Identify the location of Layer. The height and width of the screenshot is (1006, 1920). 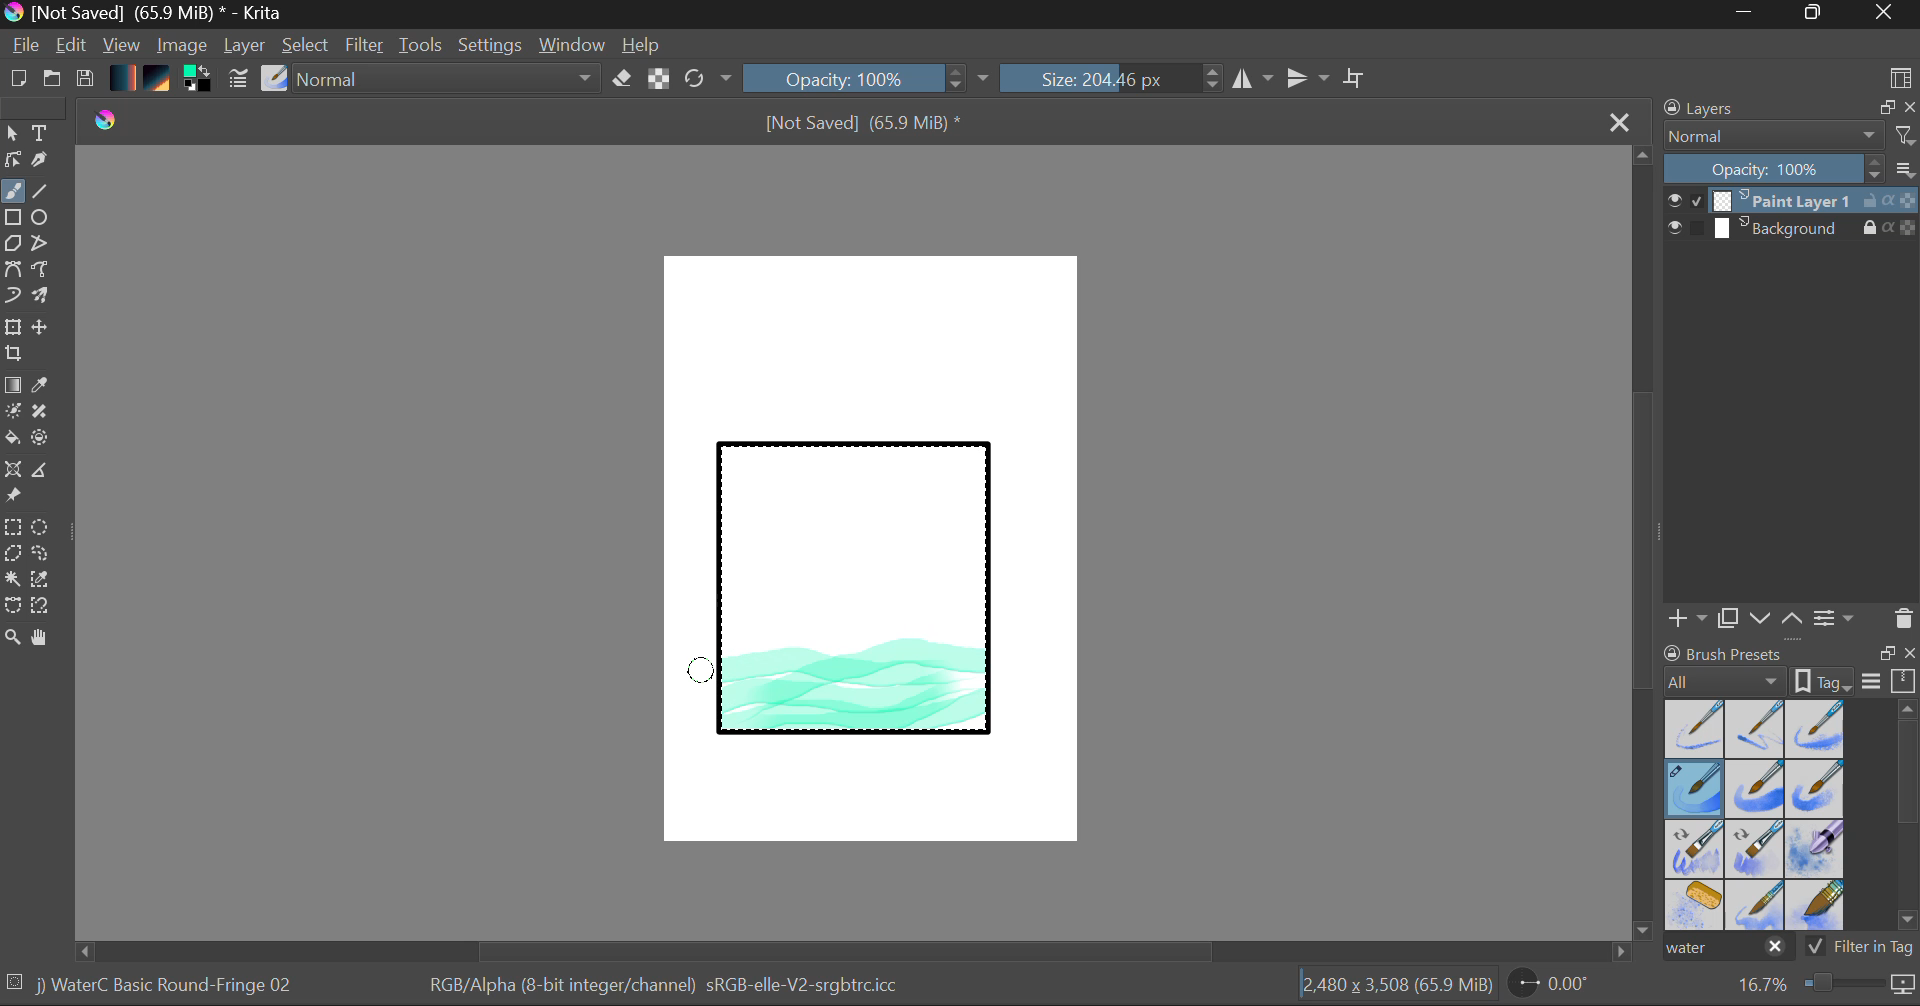
(247, 45).